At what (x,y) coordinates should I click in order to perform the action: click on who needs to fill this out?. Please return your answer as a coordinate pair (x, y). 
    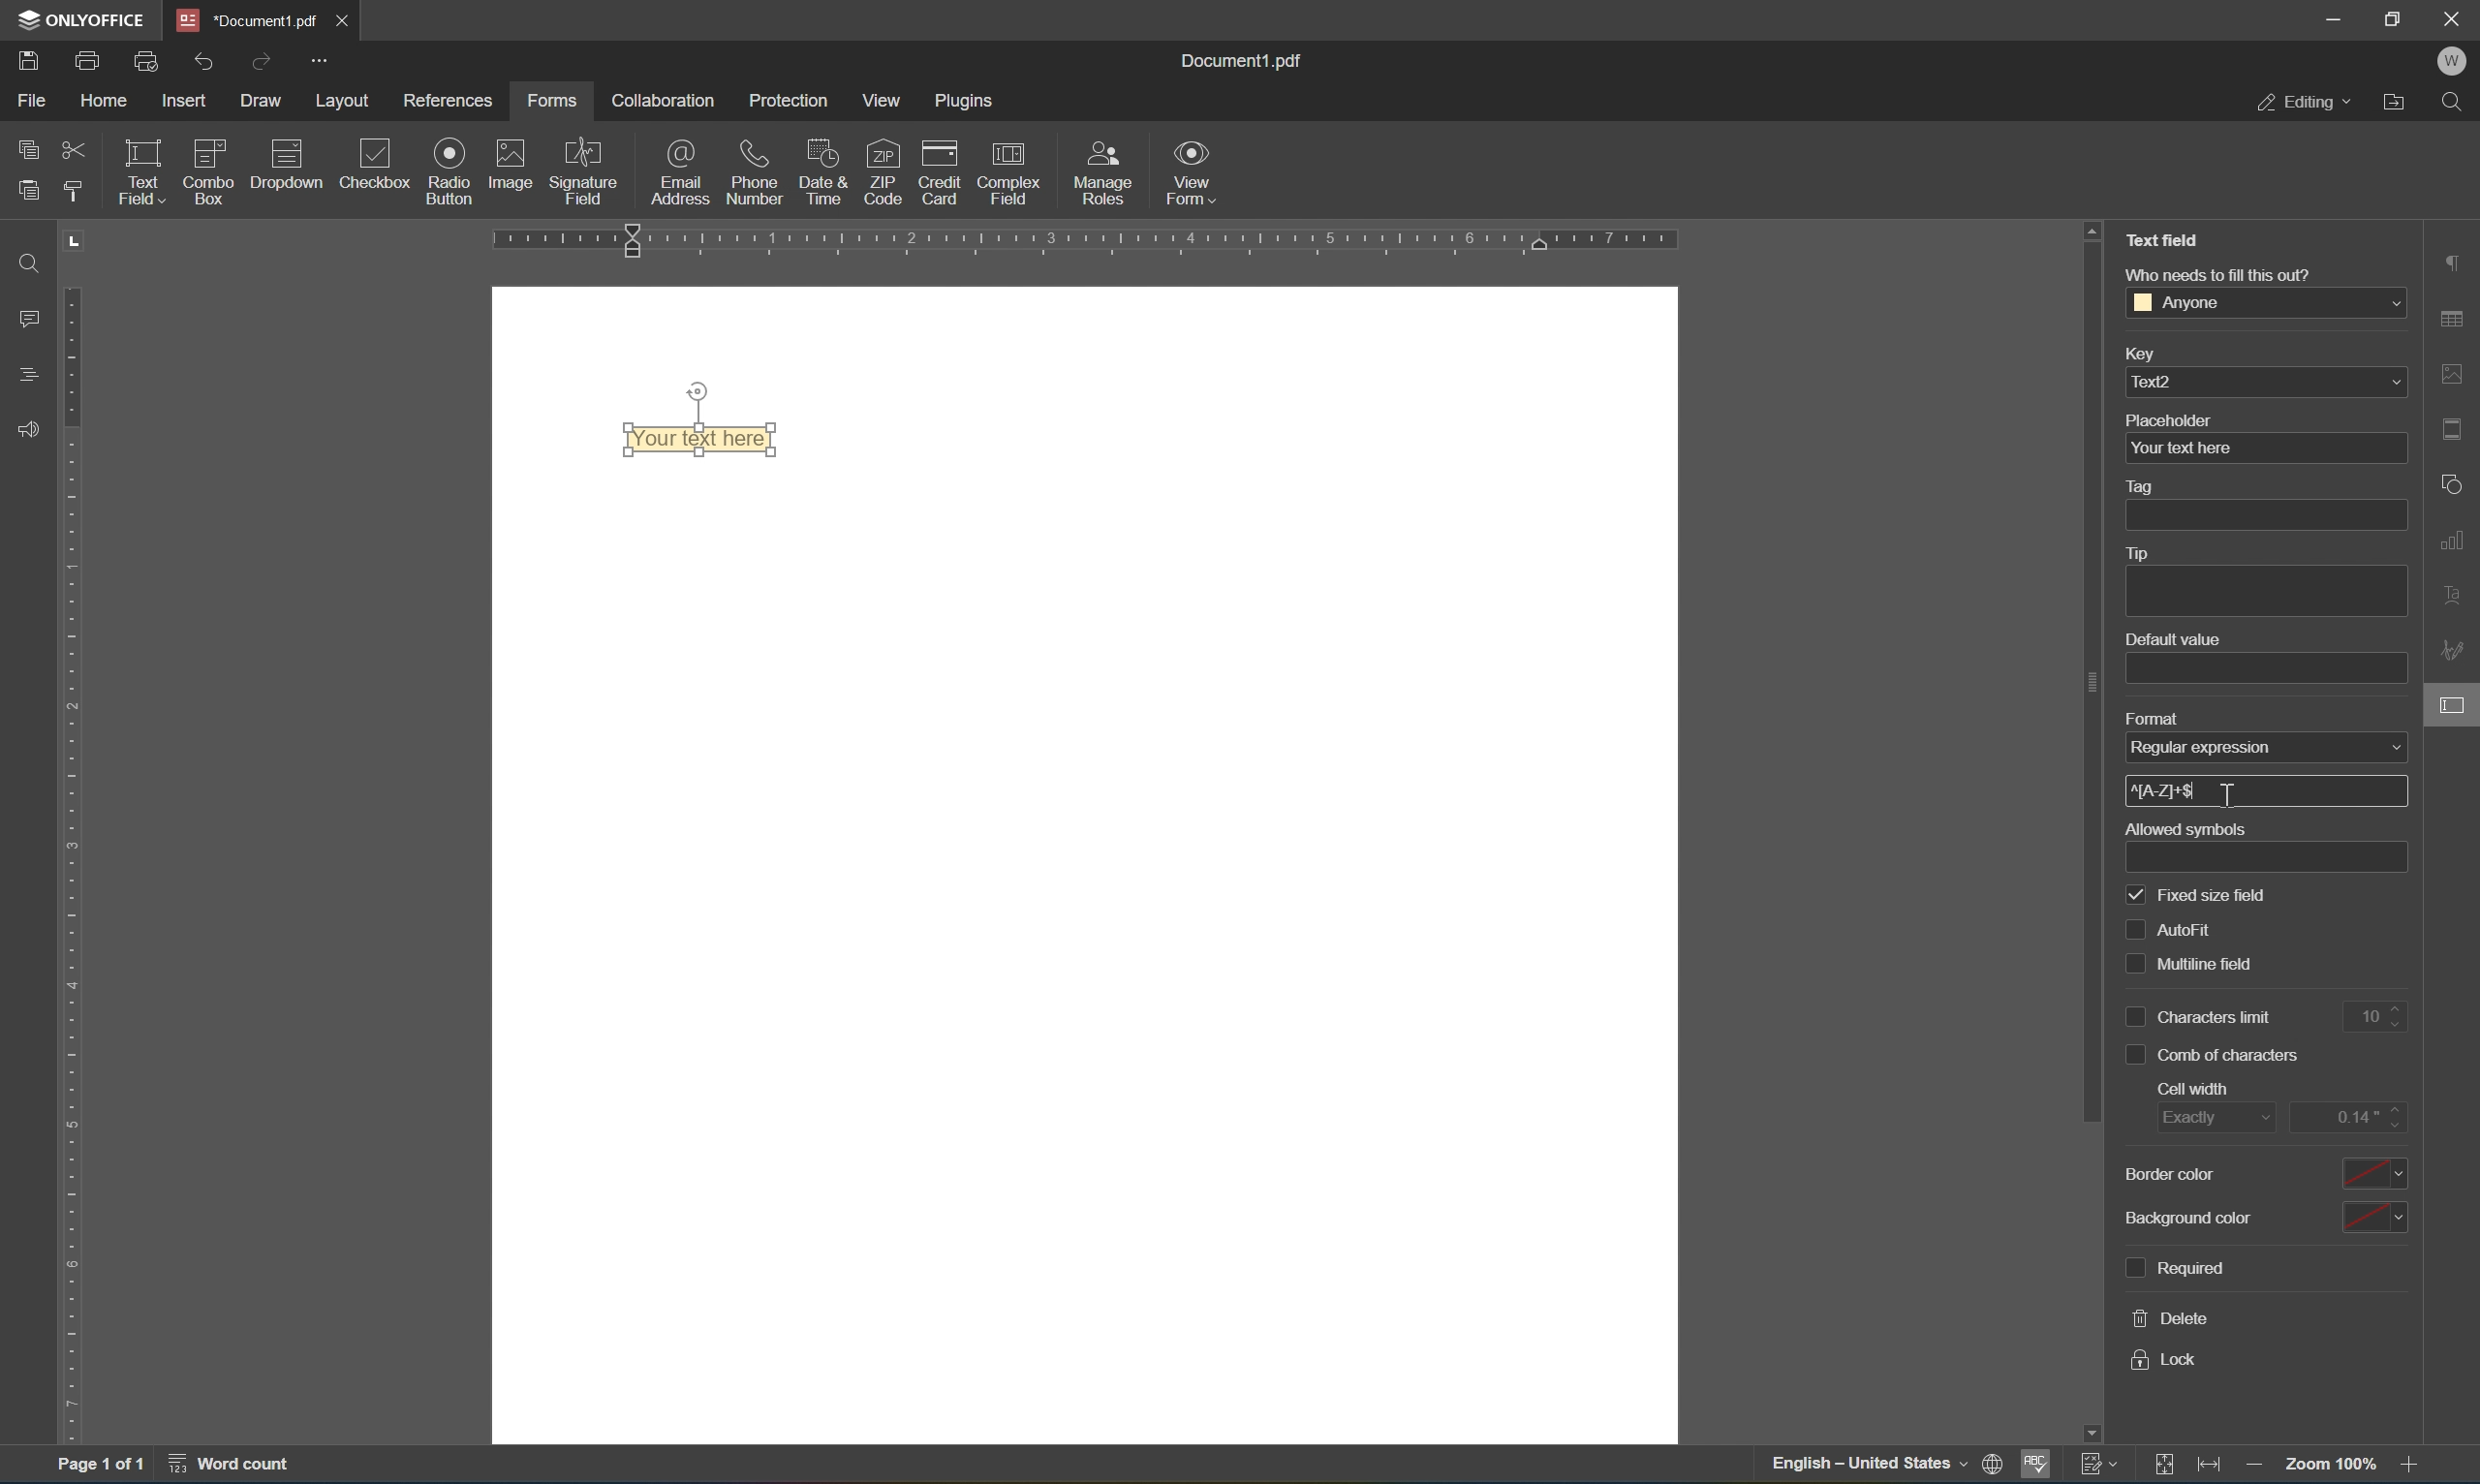
    Looking at the image, I should click on (2222, 274).